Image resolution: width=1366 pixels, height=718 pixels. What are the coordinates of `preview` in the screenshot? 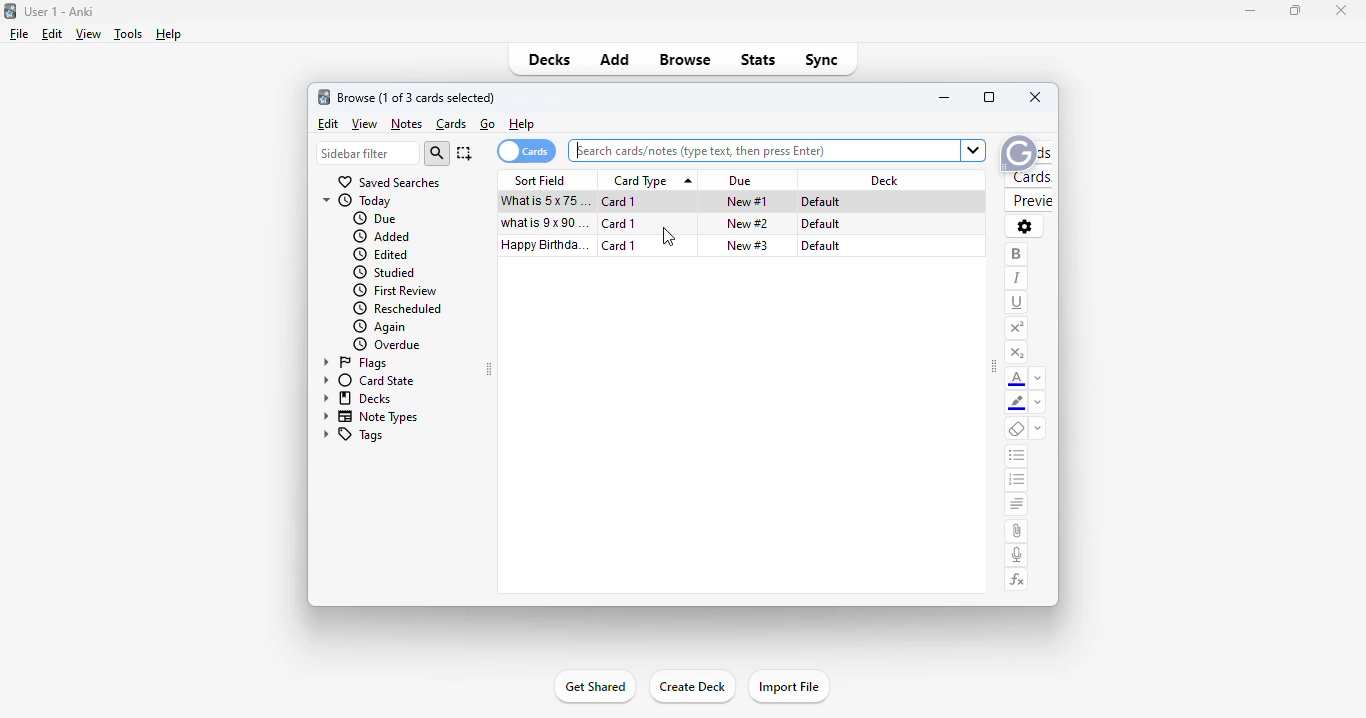 It's located at (1031, 201).